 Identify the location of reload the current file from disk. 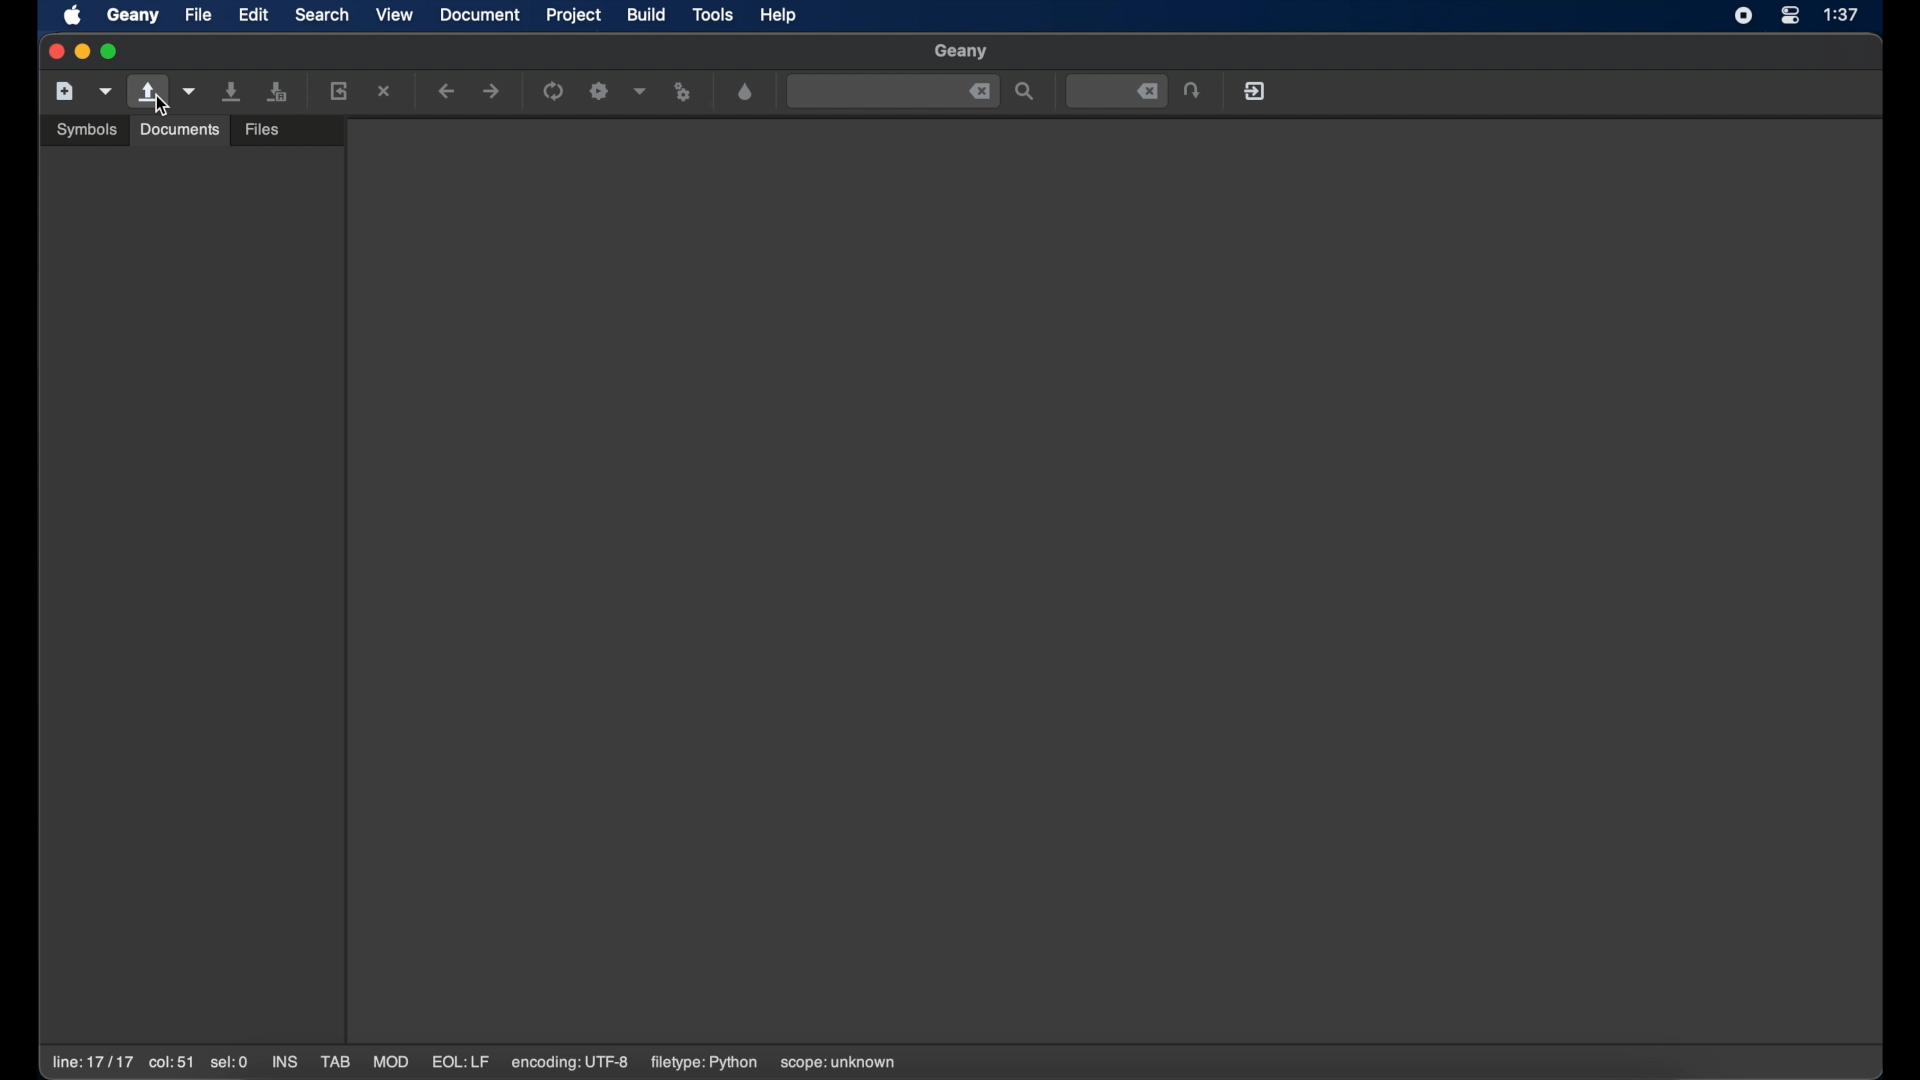
(340, 90).